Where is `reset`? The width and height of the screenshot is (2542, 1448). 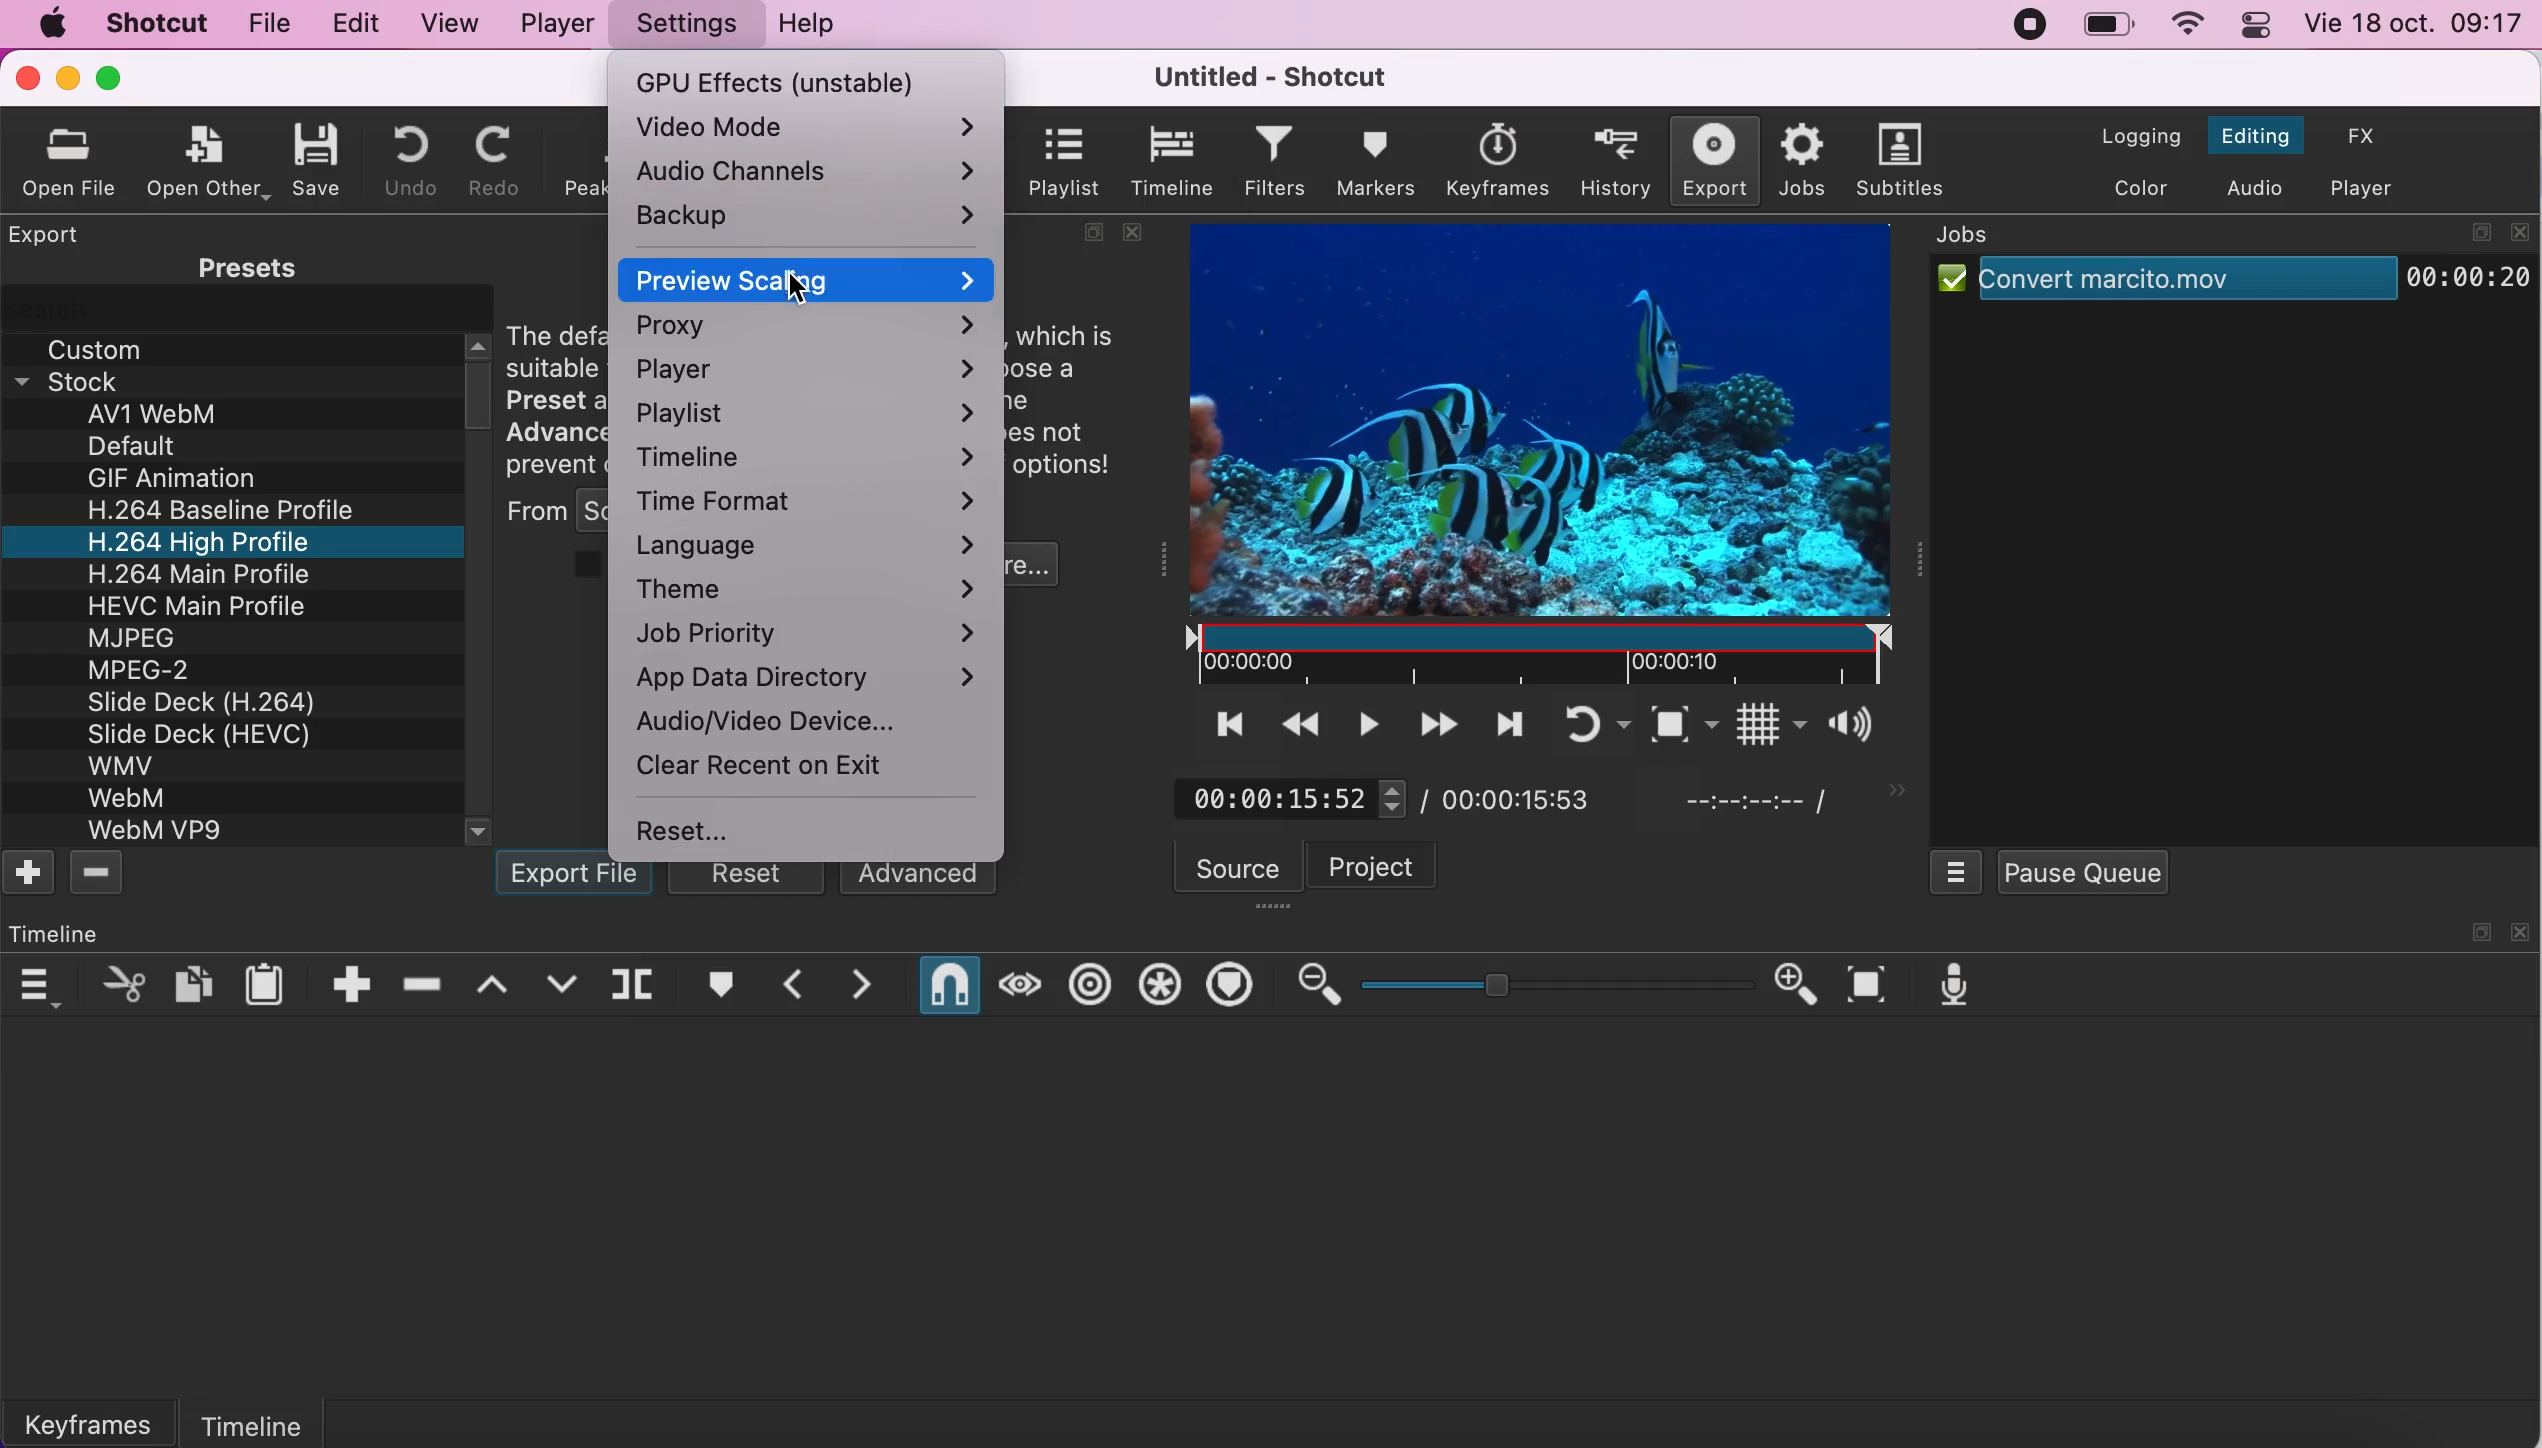 reset is located at coordinates (709, 828).